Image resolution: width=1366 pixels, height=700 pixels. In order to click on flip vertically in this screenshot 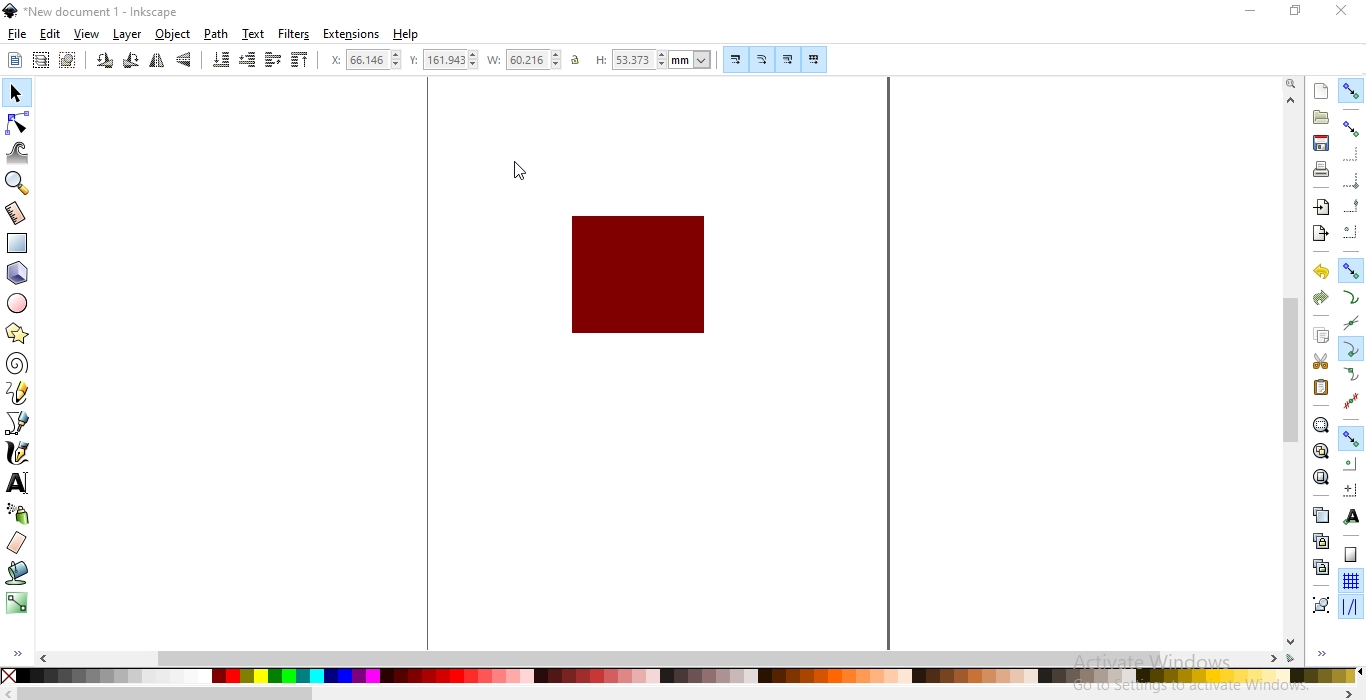, I will do `click(186, 61)`.